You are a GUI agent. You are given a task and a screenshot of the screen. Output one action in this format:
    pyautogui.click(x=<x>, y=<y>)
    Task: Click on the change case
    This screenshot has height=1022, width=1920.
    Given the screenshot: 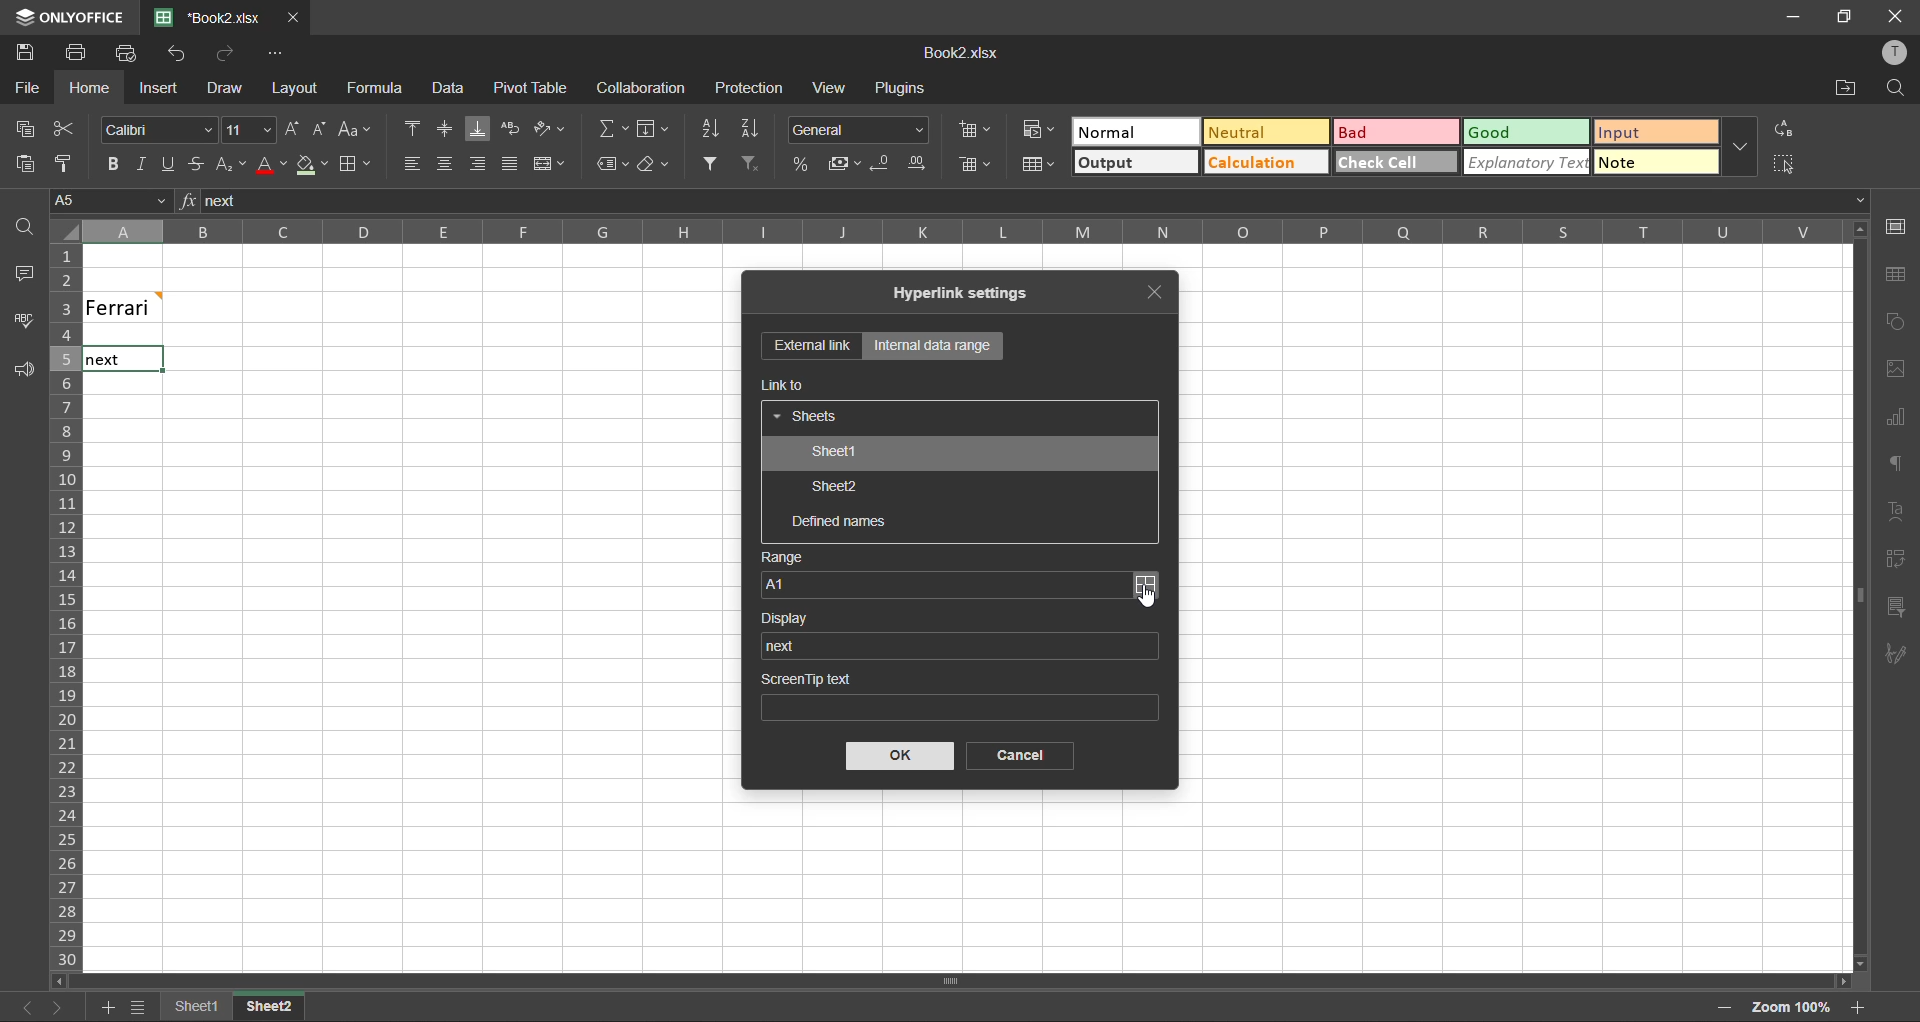 What is the action you would take?
    pyautogui.click(x=356, y=129)
    